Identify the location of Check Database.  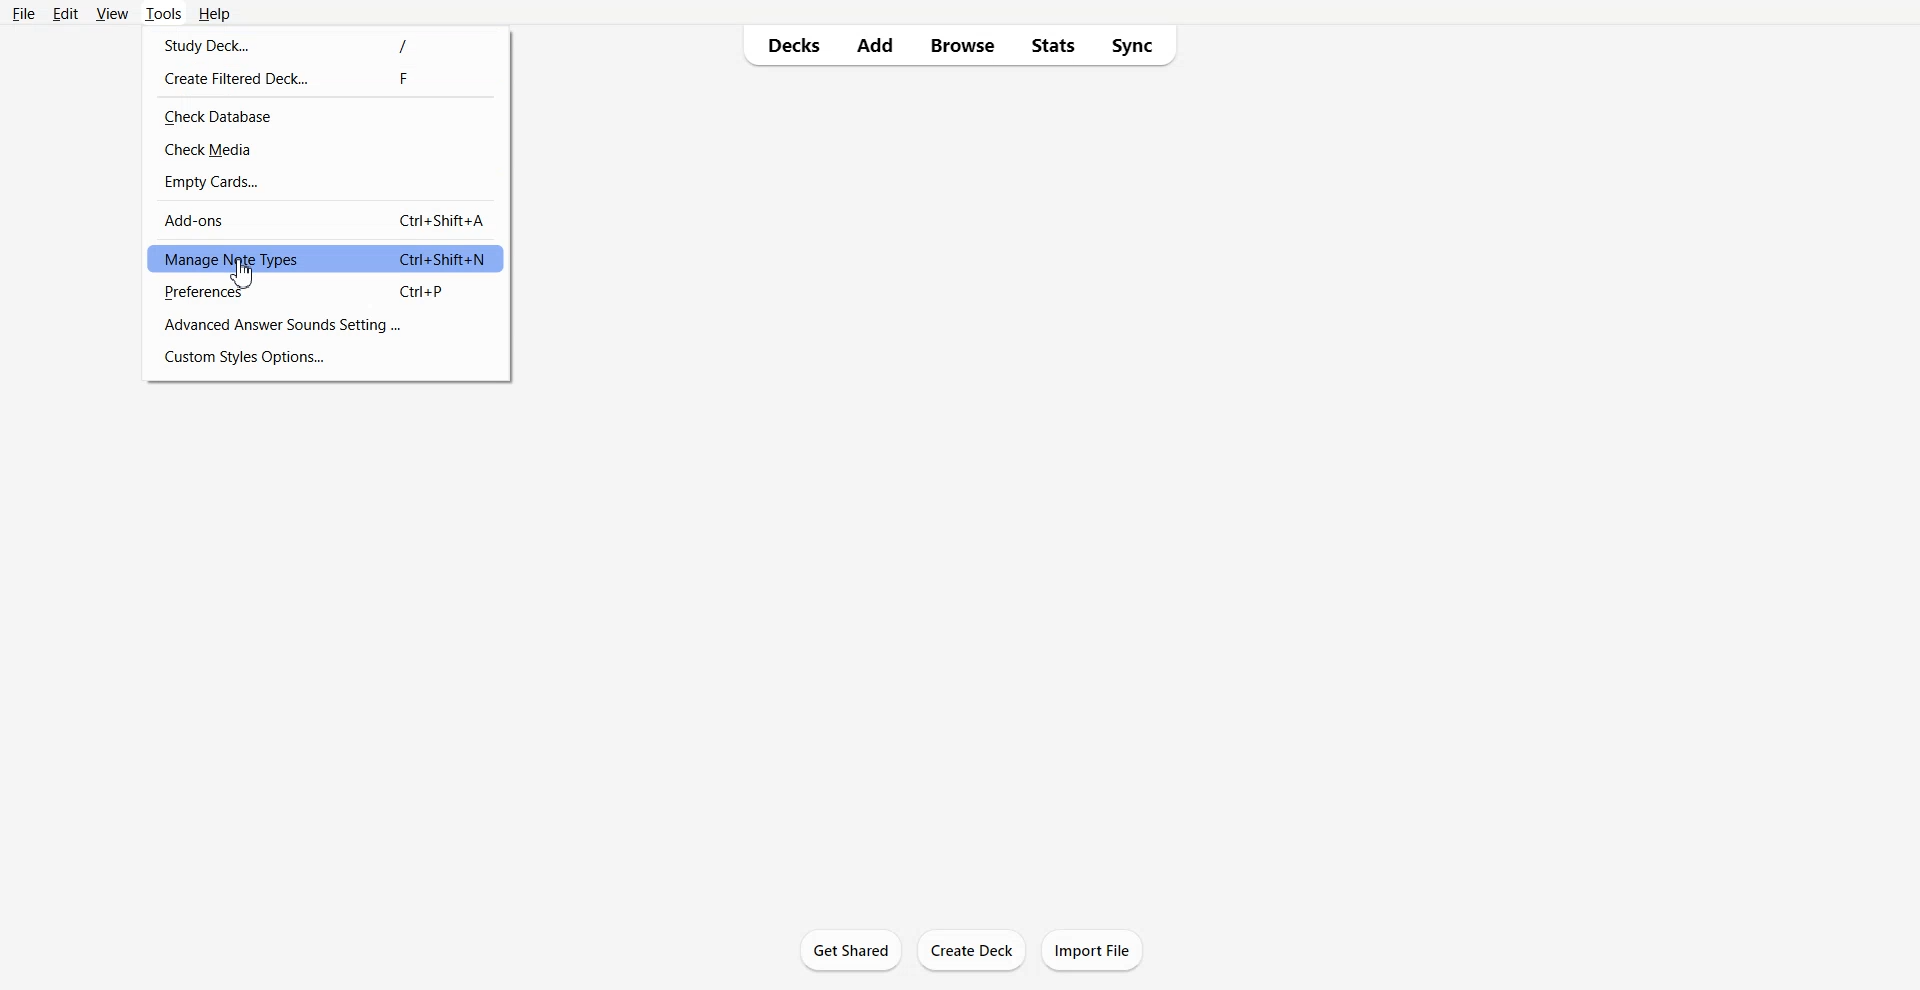
(328, 114).